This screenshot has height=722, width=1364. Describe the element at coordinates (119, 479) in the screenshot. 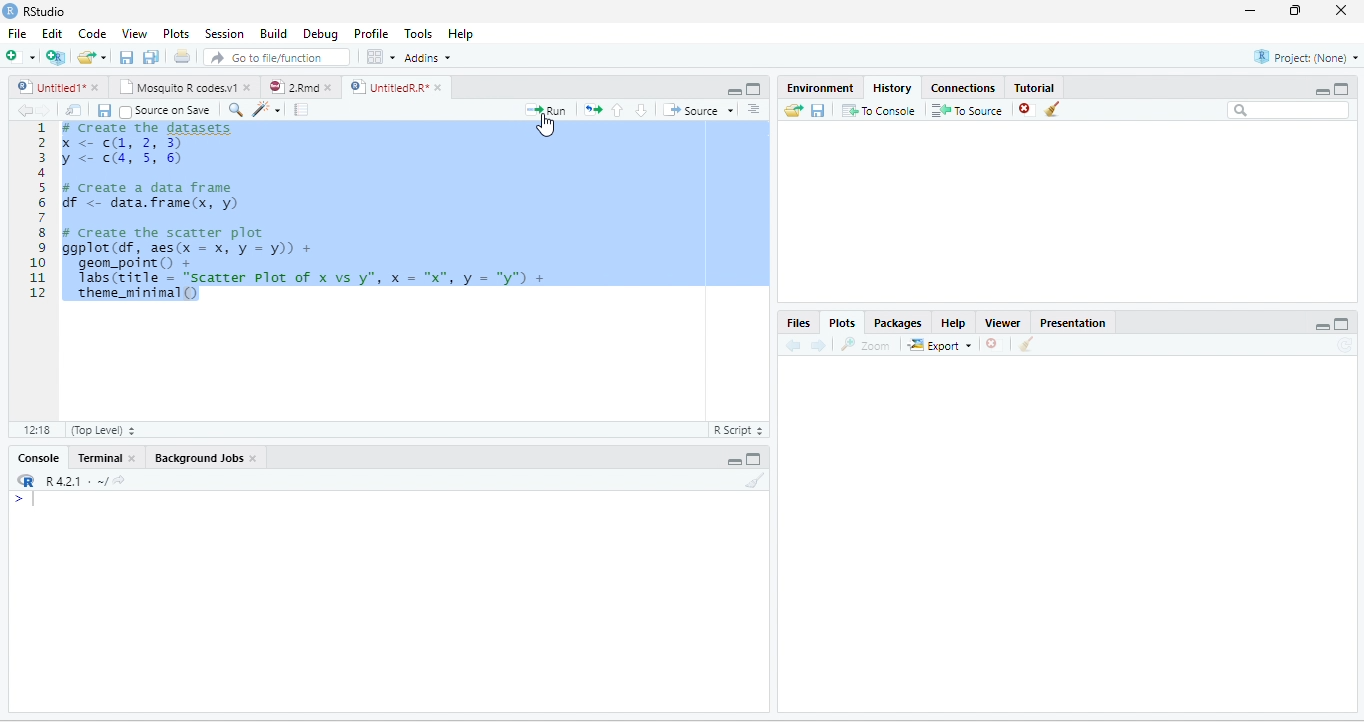

I see `View the current working directory` at that location.